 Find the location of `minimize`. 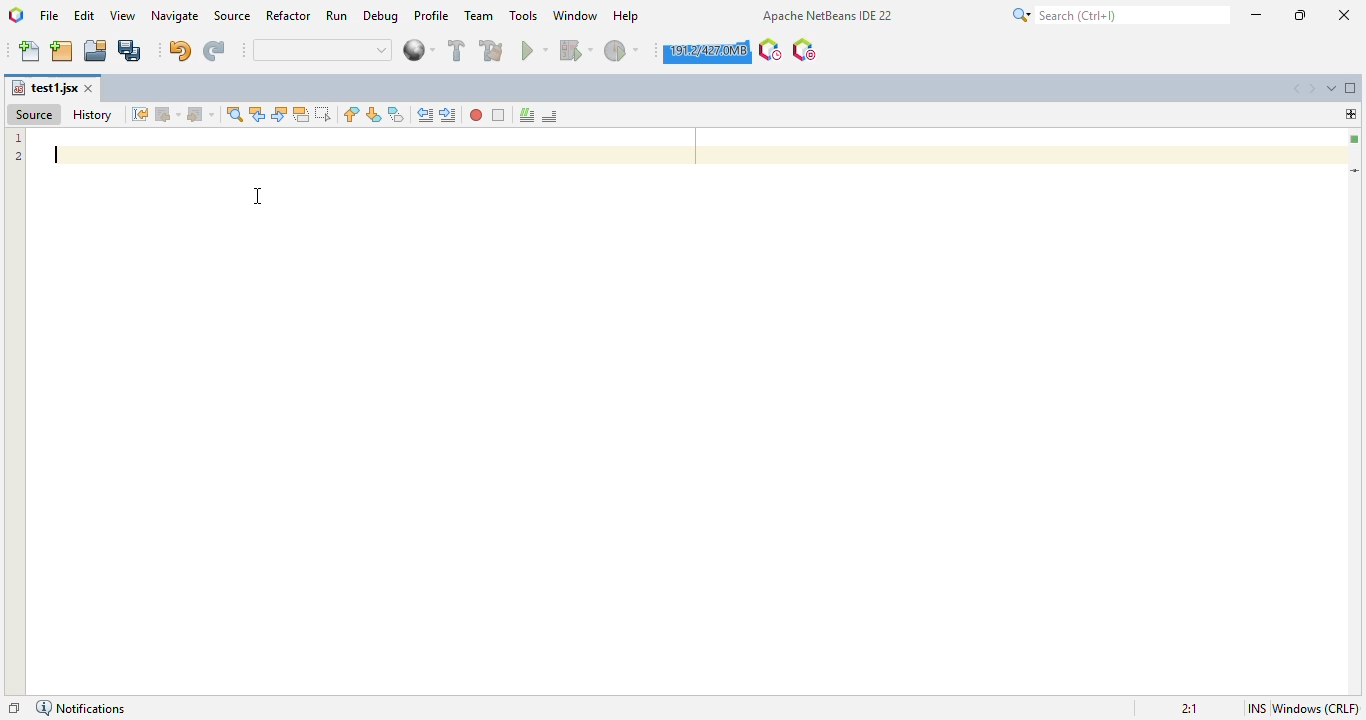

minimize is located at coordinates (1257, 15).